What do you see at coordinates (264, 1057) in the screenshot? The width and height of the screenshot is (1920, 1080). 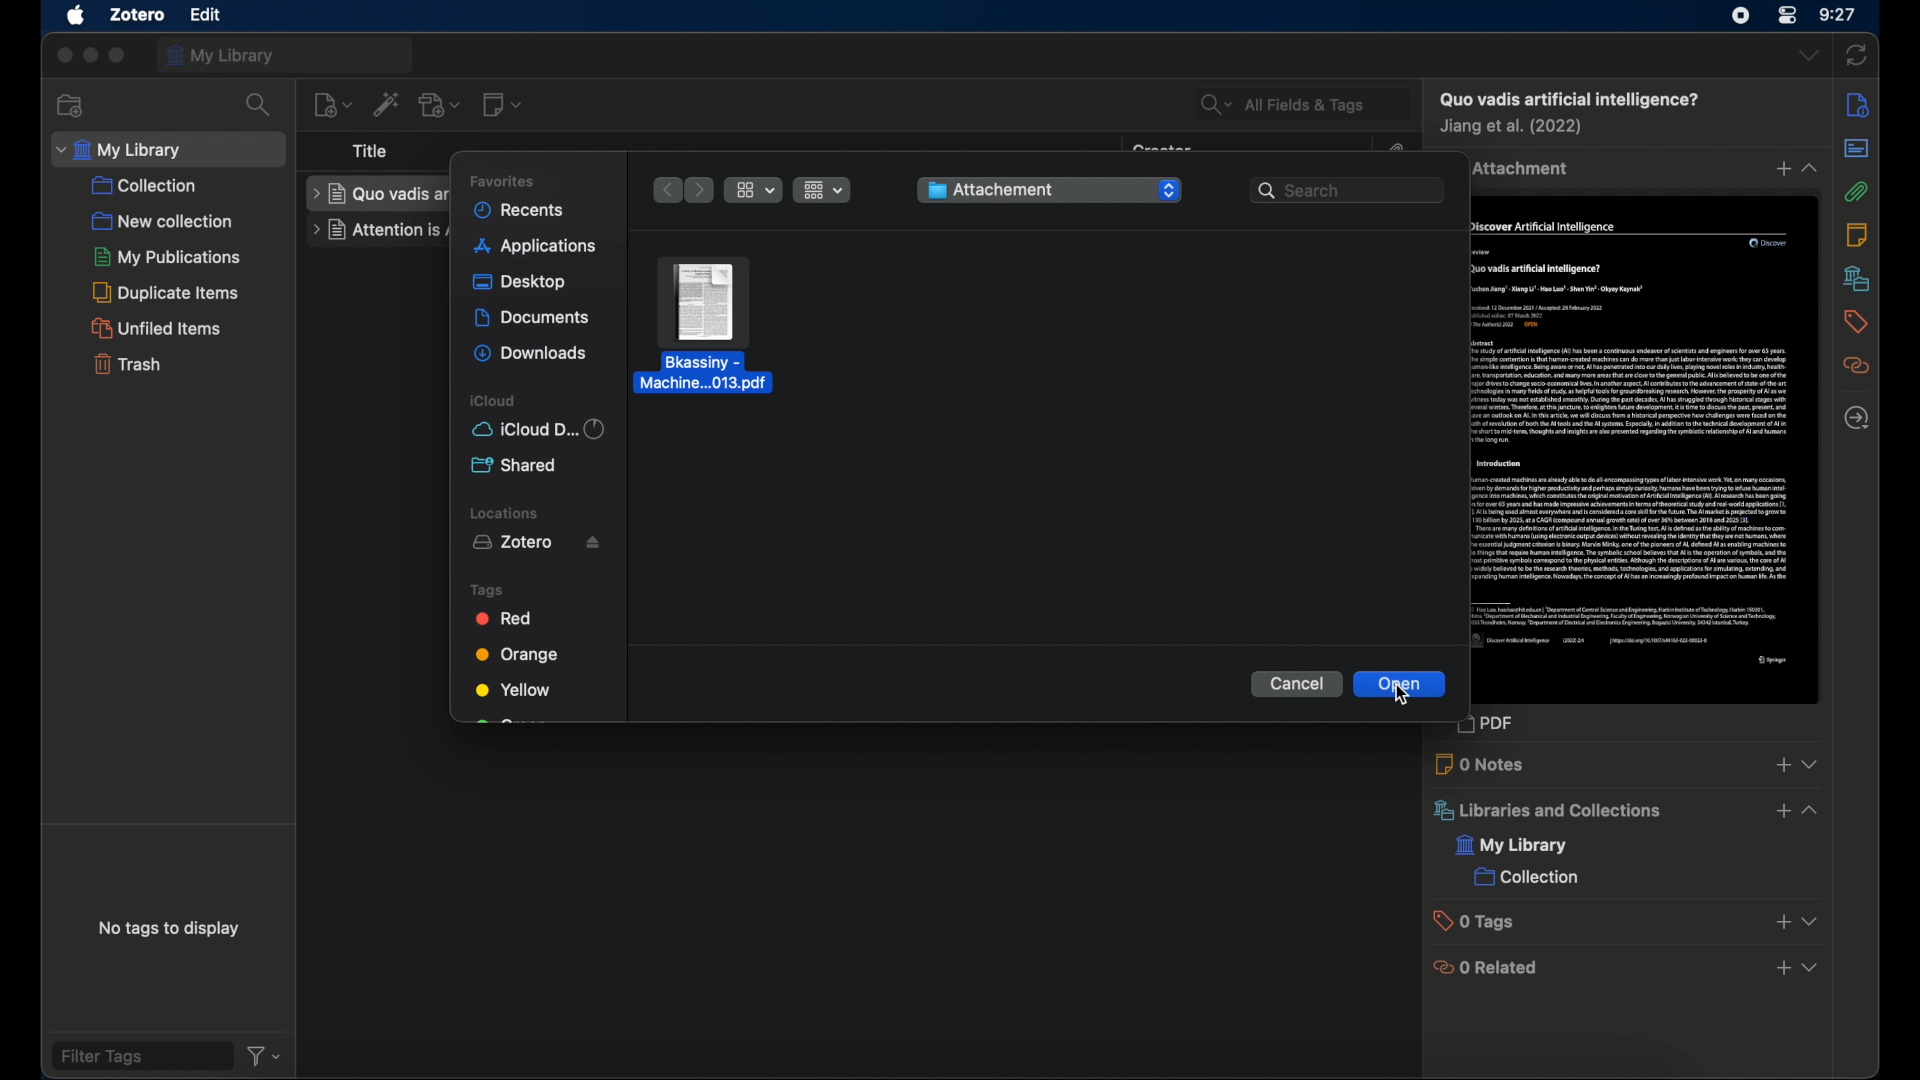 I see `filter dropdown` at bounding box center [264, 1057].